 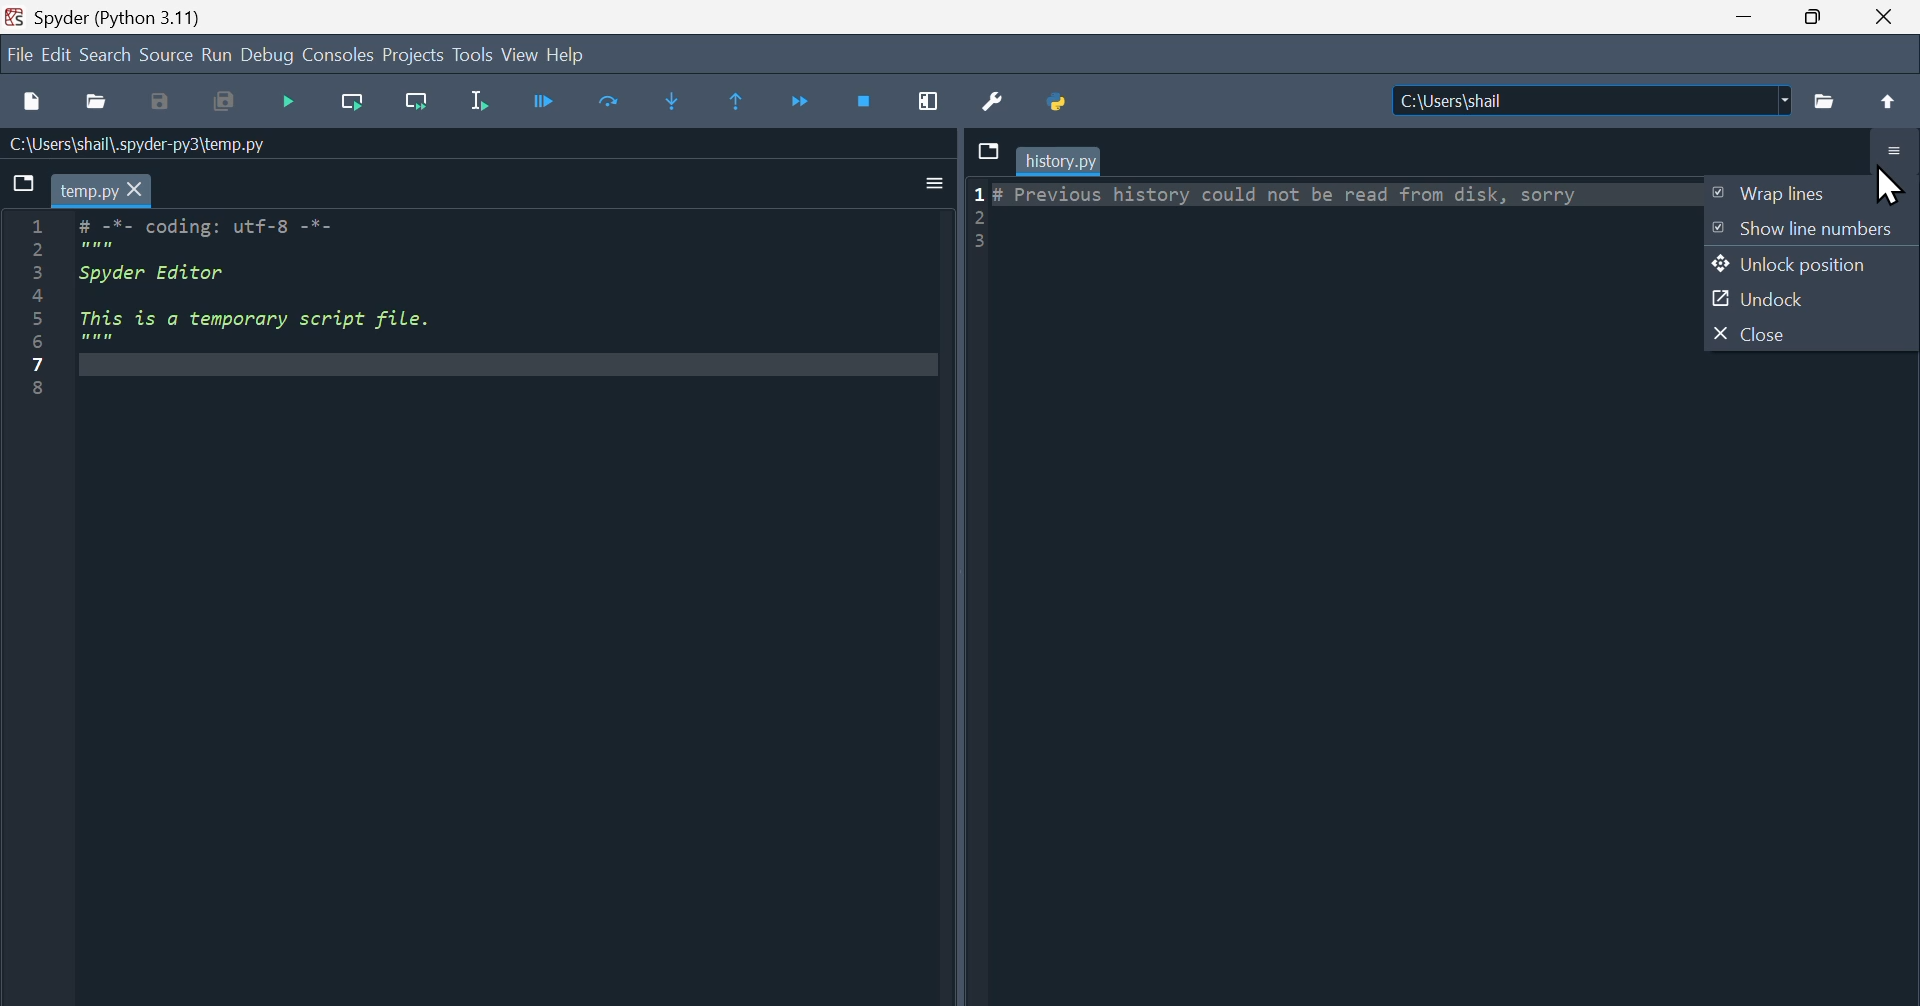 What do you see at coordinates (413, 54) in the screenshot?
I see `Project` at bounding box center [413, 54].